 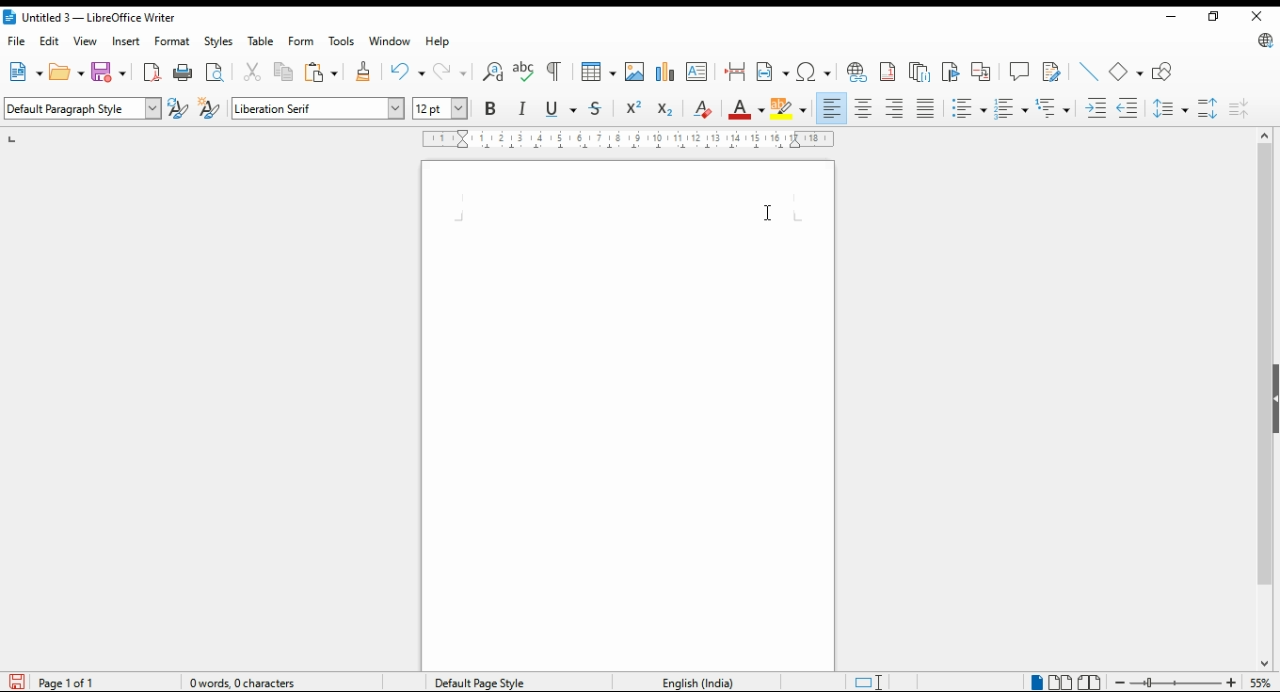 What do you see at coordinates (390, 41) in the screenshot?
I see `window` at bounding box center [390, 41].